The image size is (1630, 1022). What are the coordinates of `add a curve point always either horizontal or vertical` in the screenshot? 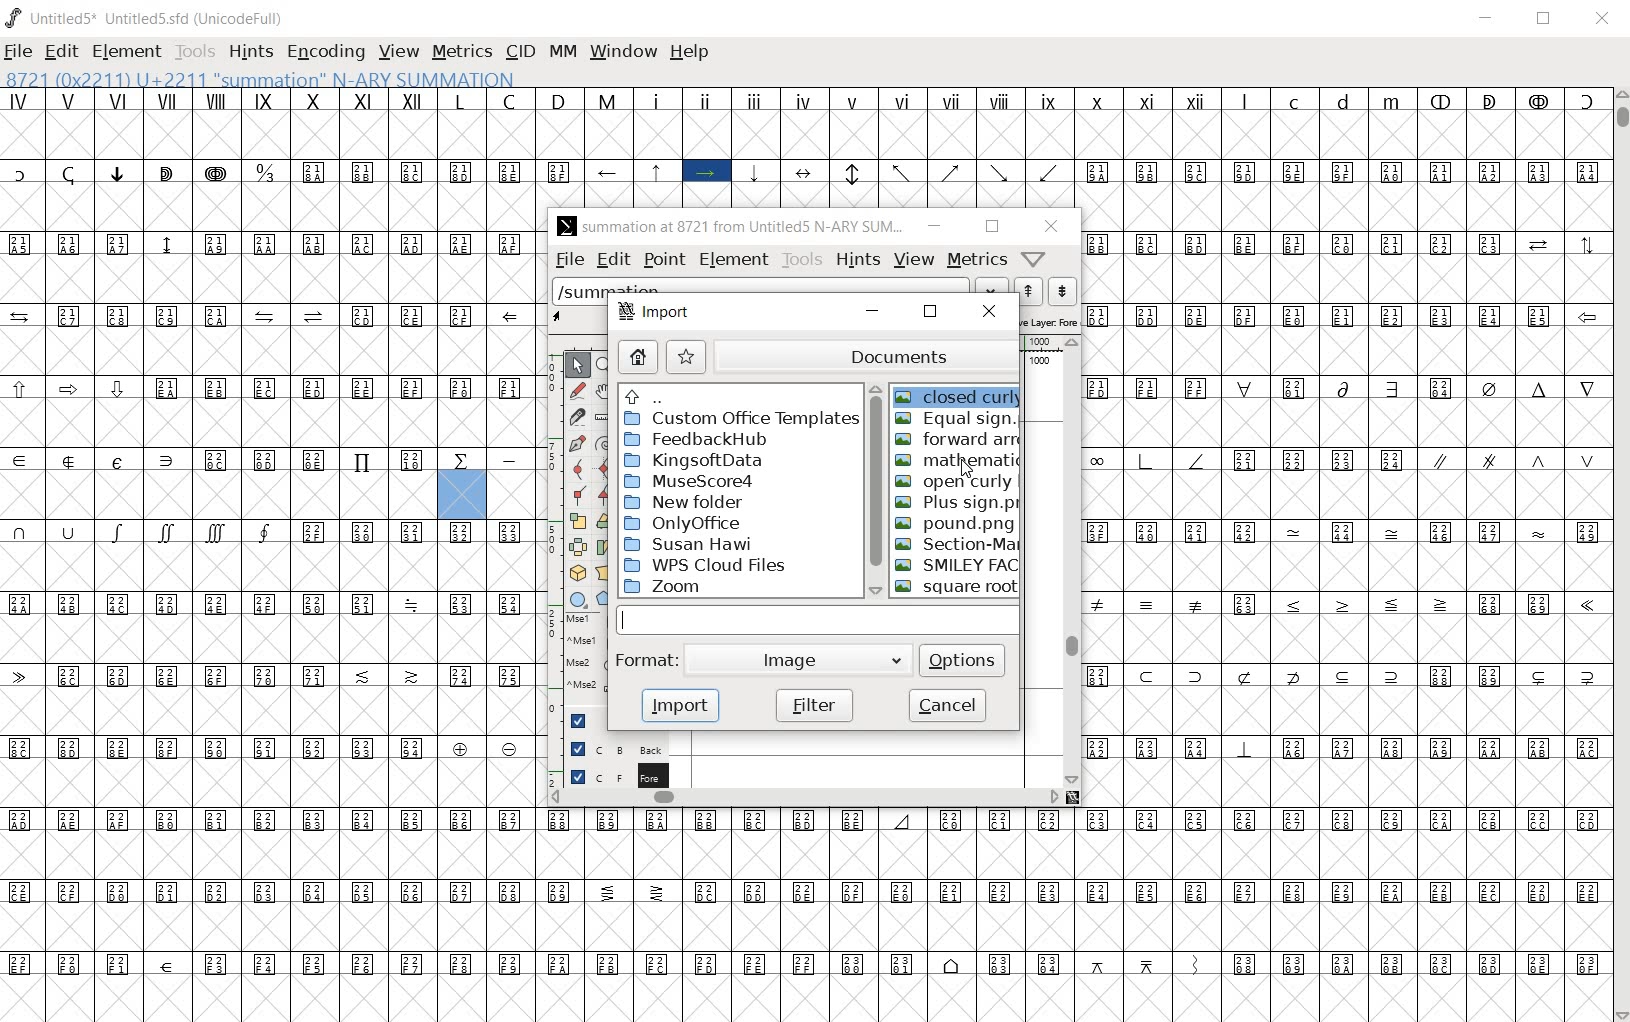 It's located at (577, 468).